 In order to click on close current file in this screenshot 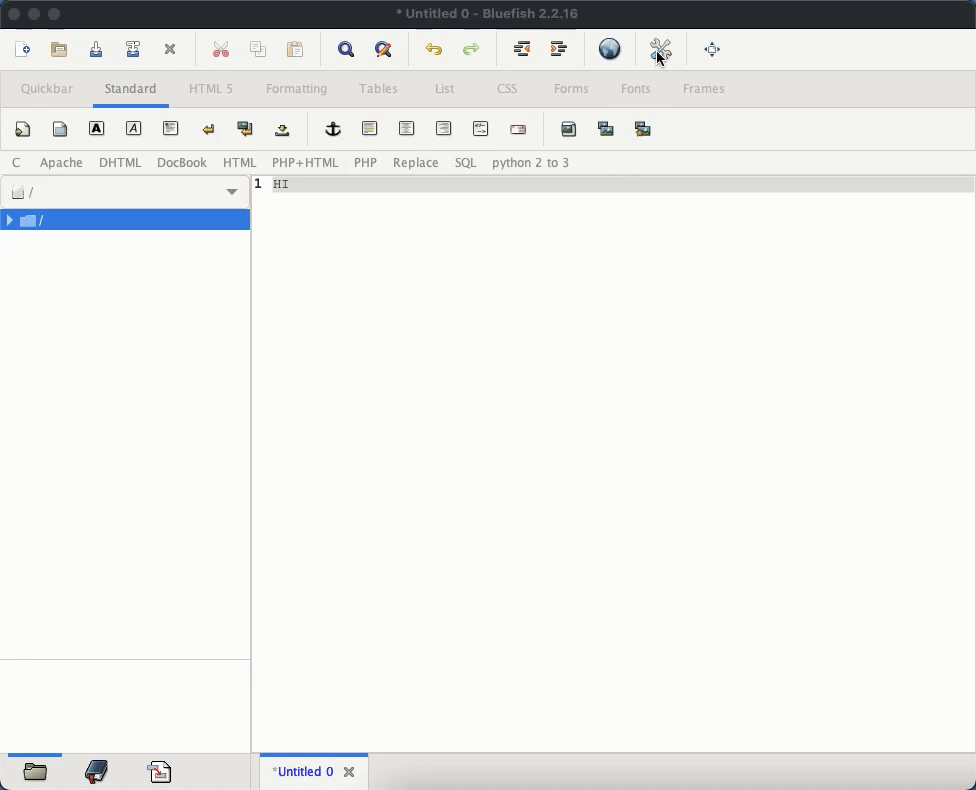, I will do `click(170, 50)`.